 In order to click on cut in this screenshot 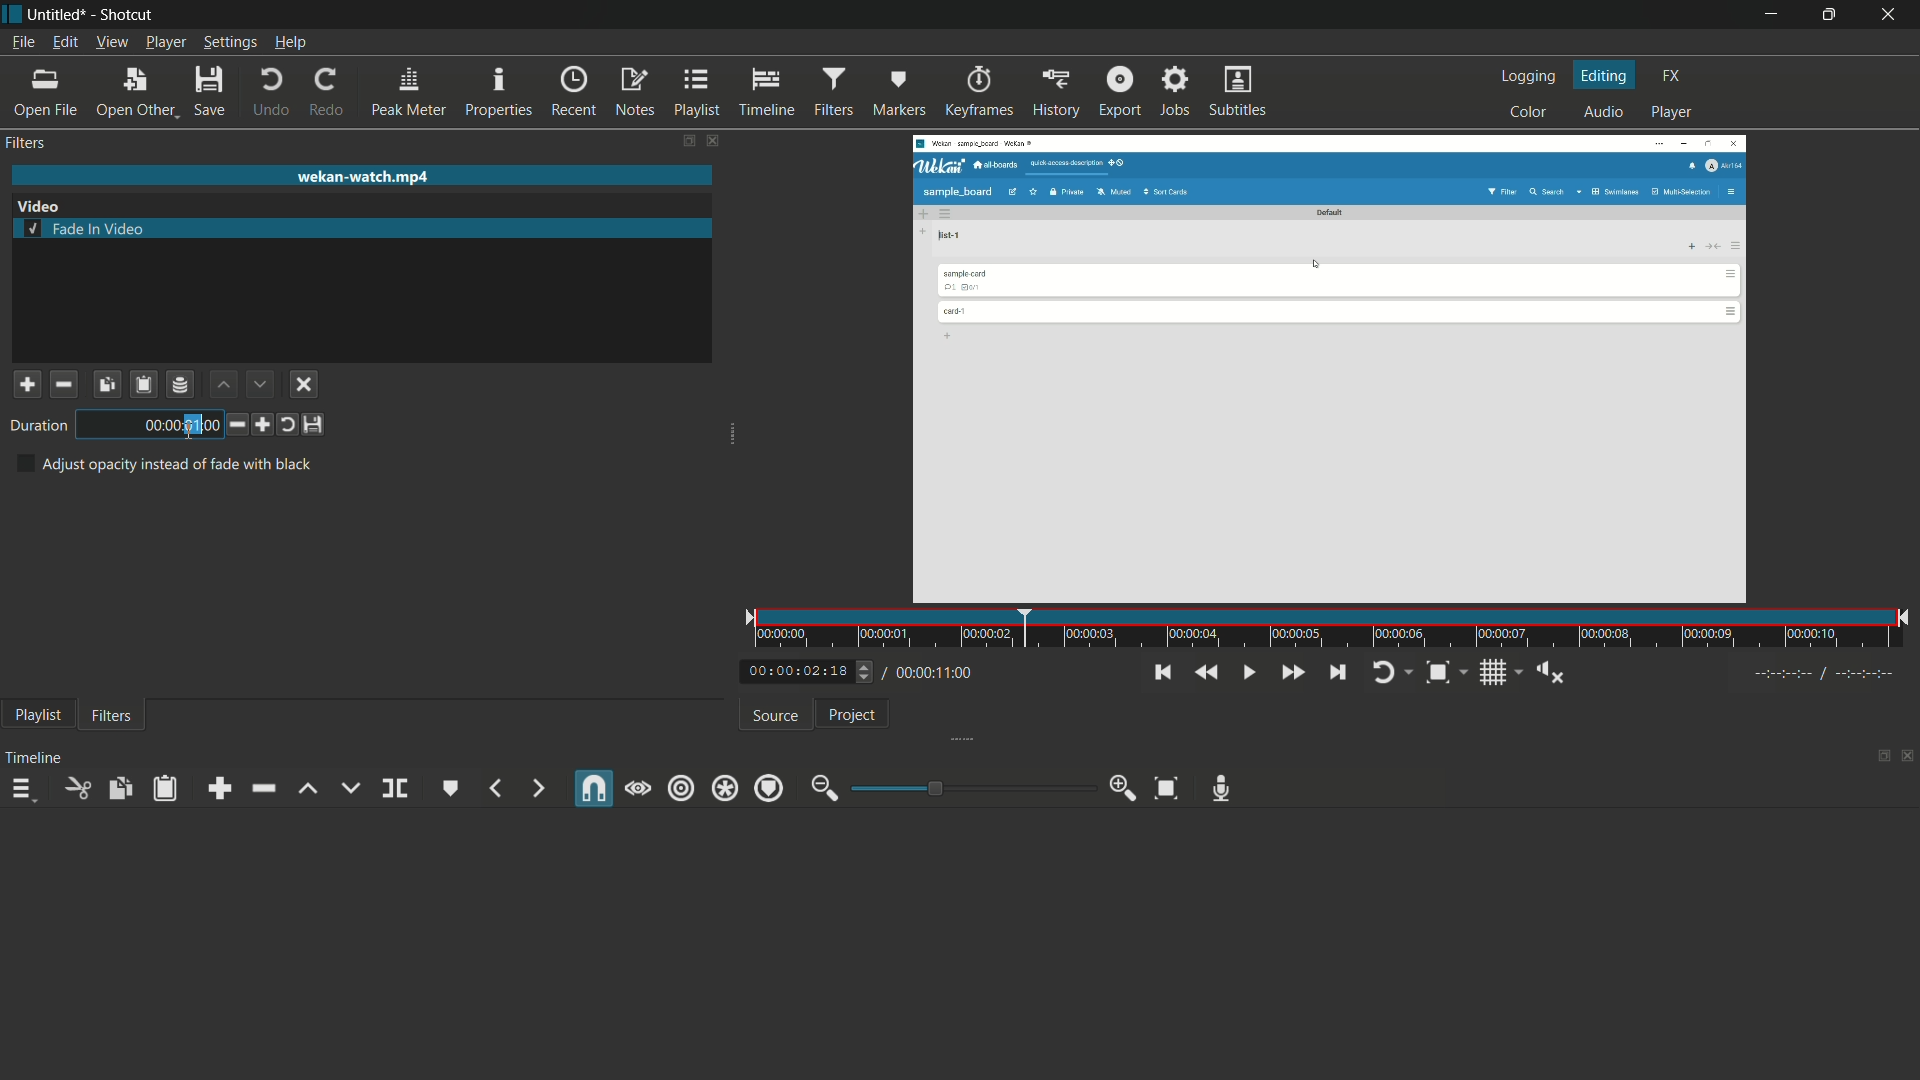, I will do `click(79, 788)`.